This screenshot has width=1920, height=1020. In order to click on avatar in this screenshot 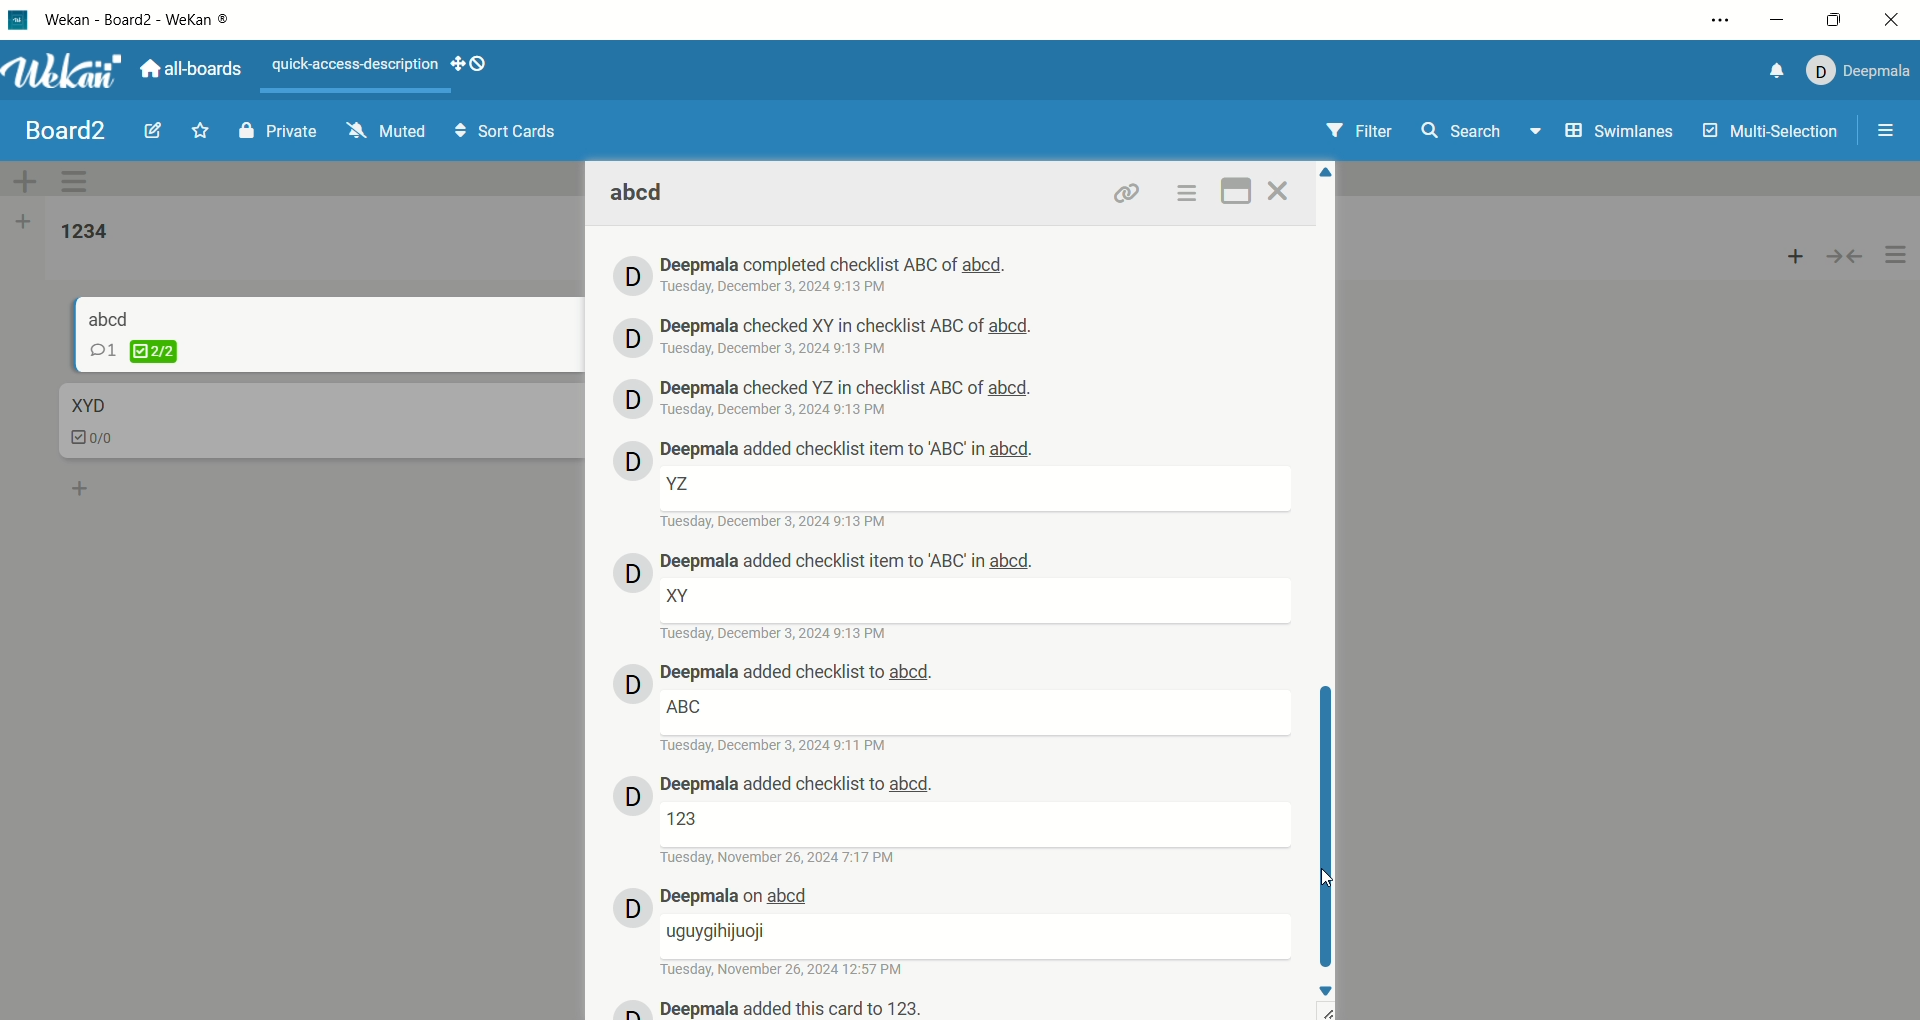, I will do `click(633, 274)`.